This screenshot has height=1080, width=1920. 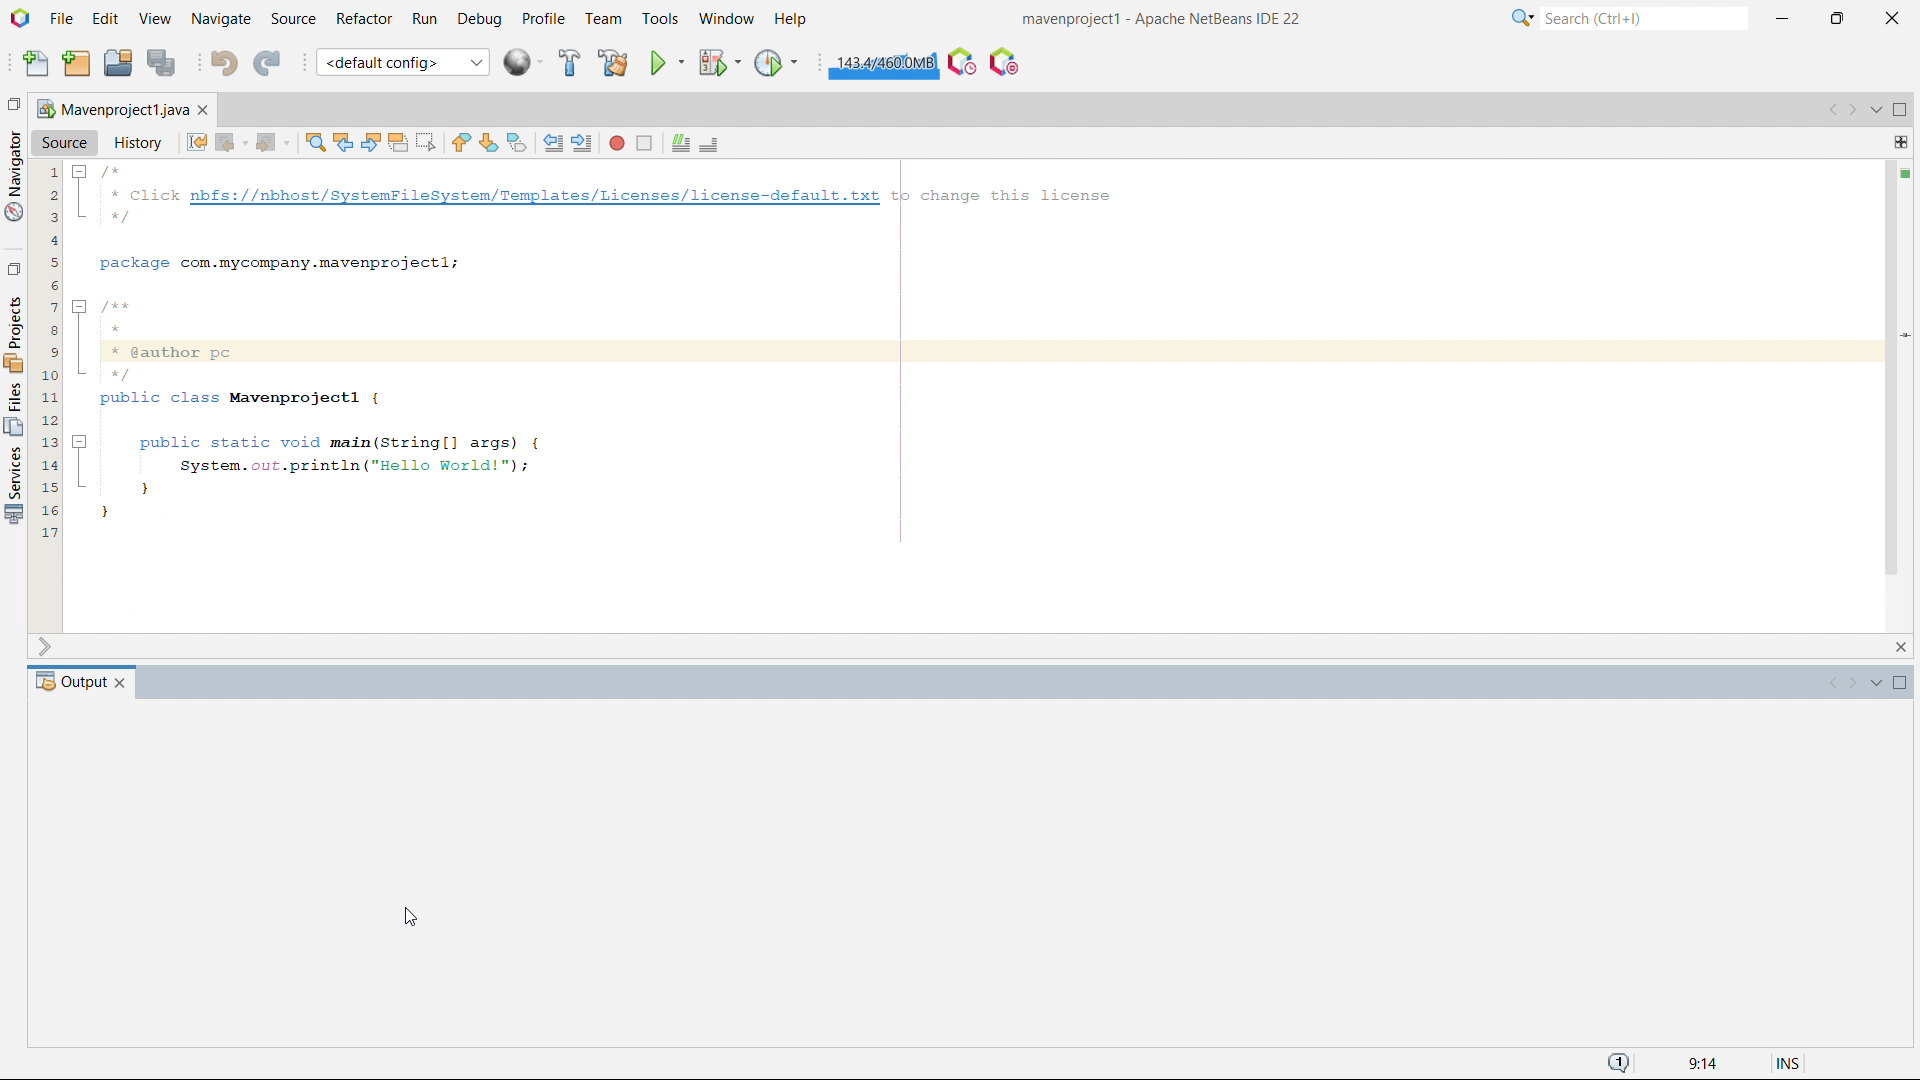 What do you see at coordinates (1523, 18) in the screenshot?
I see `search options` at bounding box center [1523, 18].